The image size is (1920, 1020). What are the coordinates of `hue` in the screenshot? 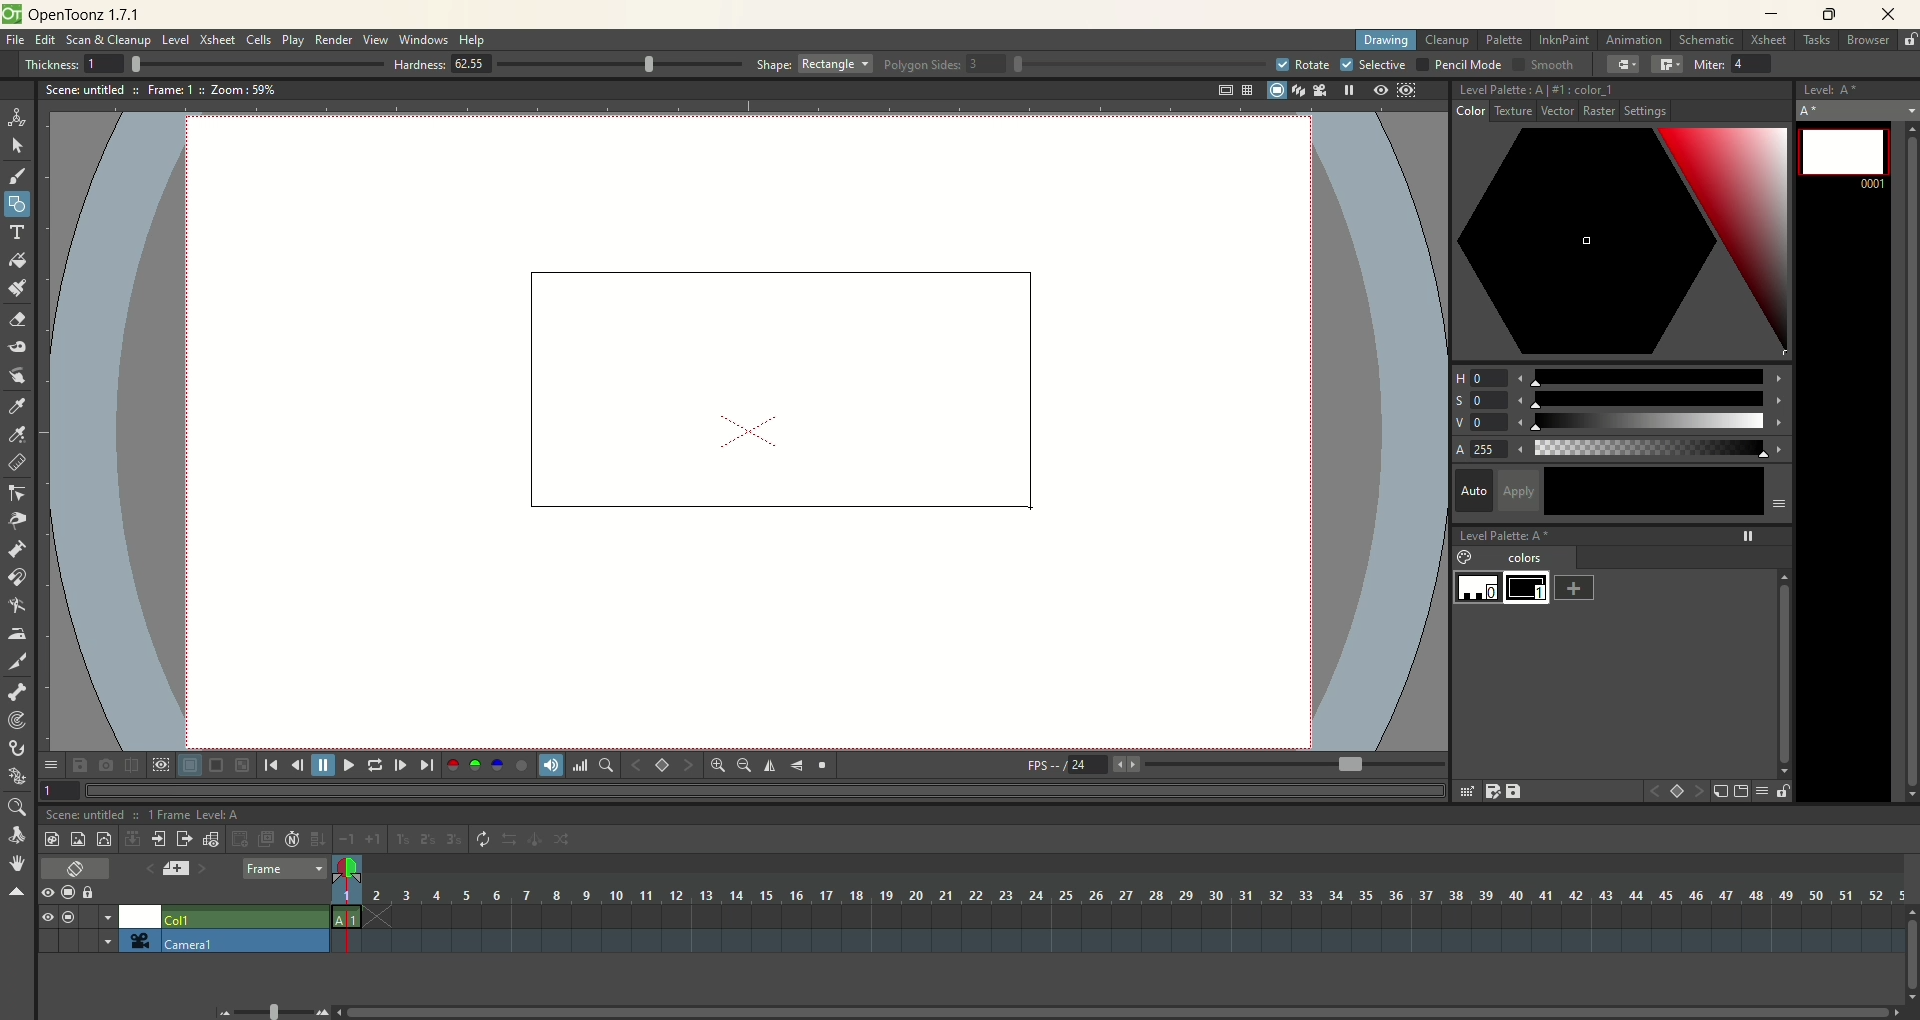 It's located at (1621, 374).